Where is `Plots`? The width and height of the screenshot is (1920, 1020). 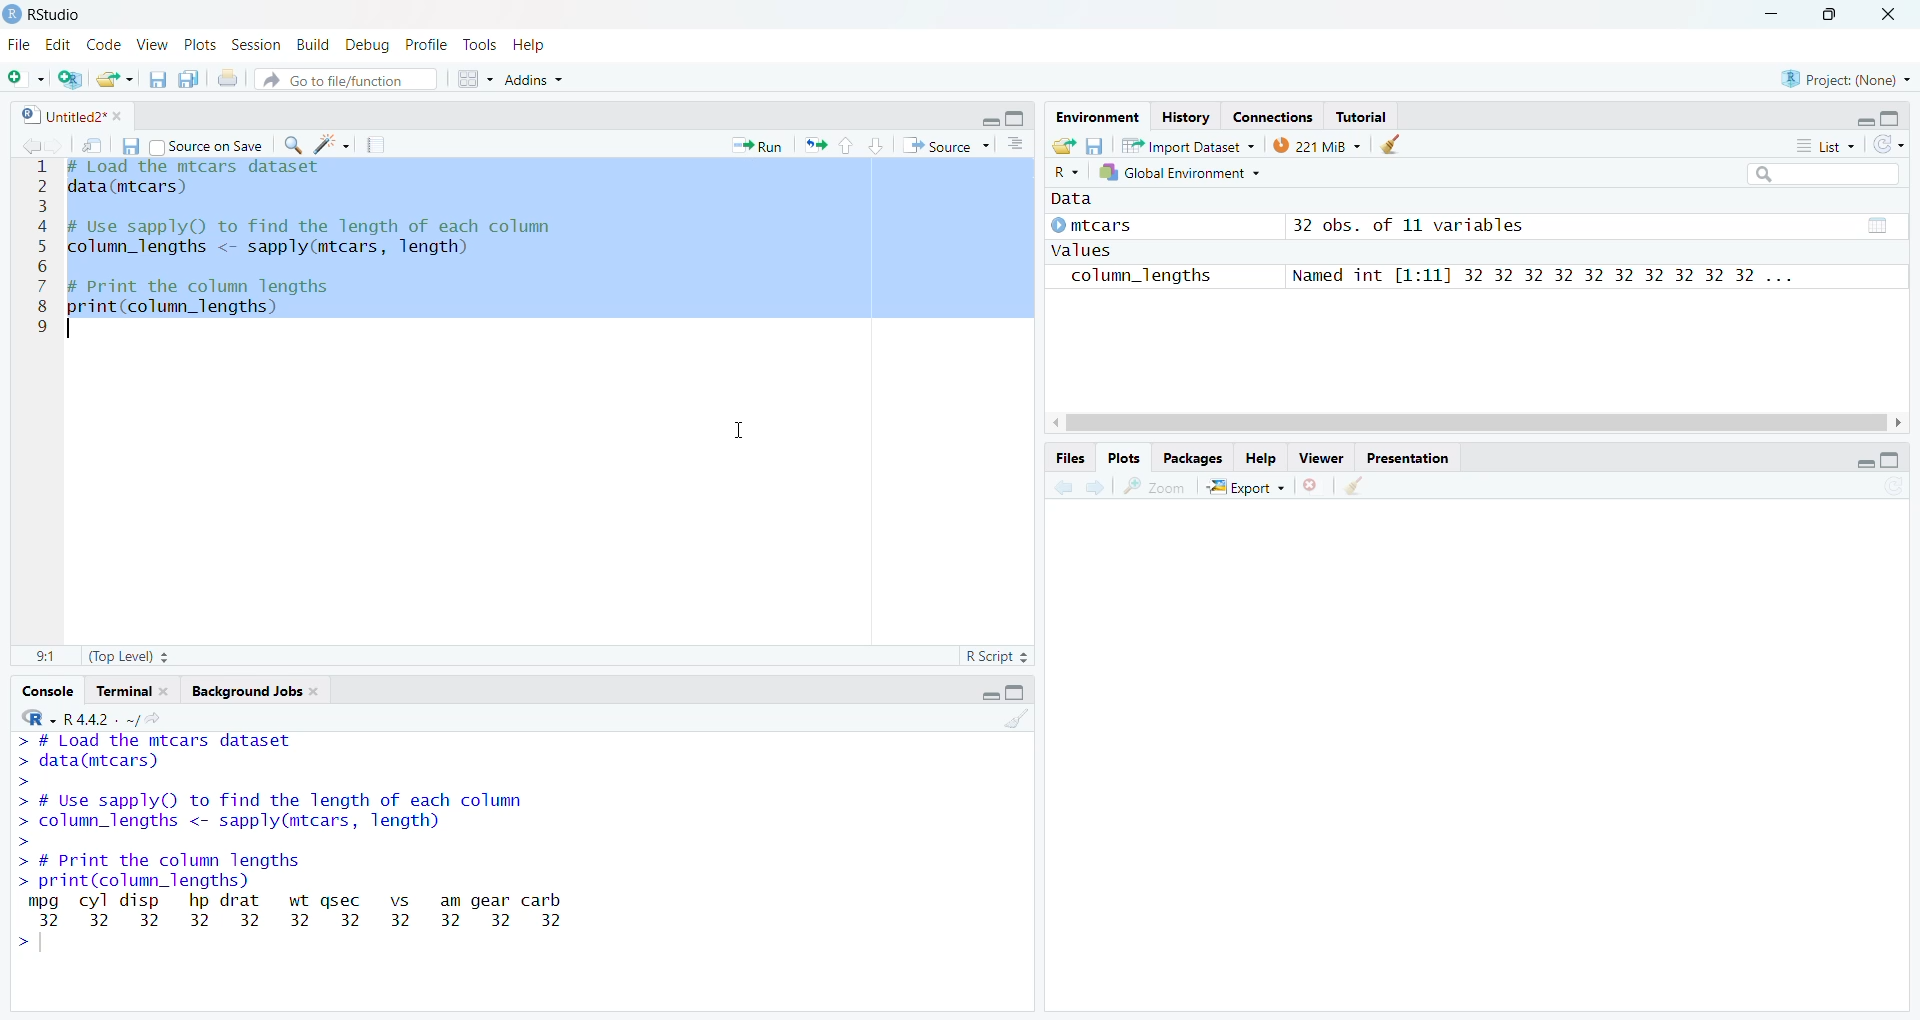 Plots is located at coordinates (1125, 459).